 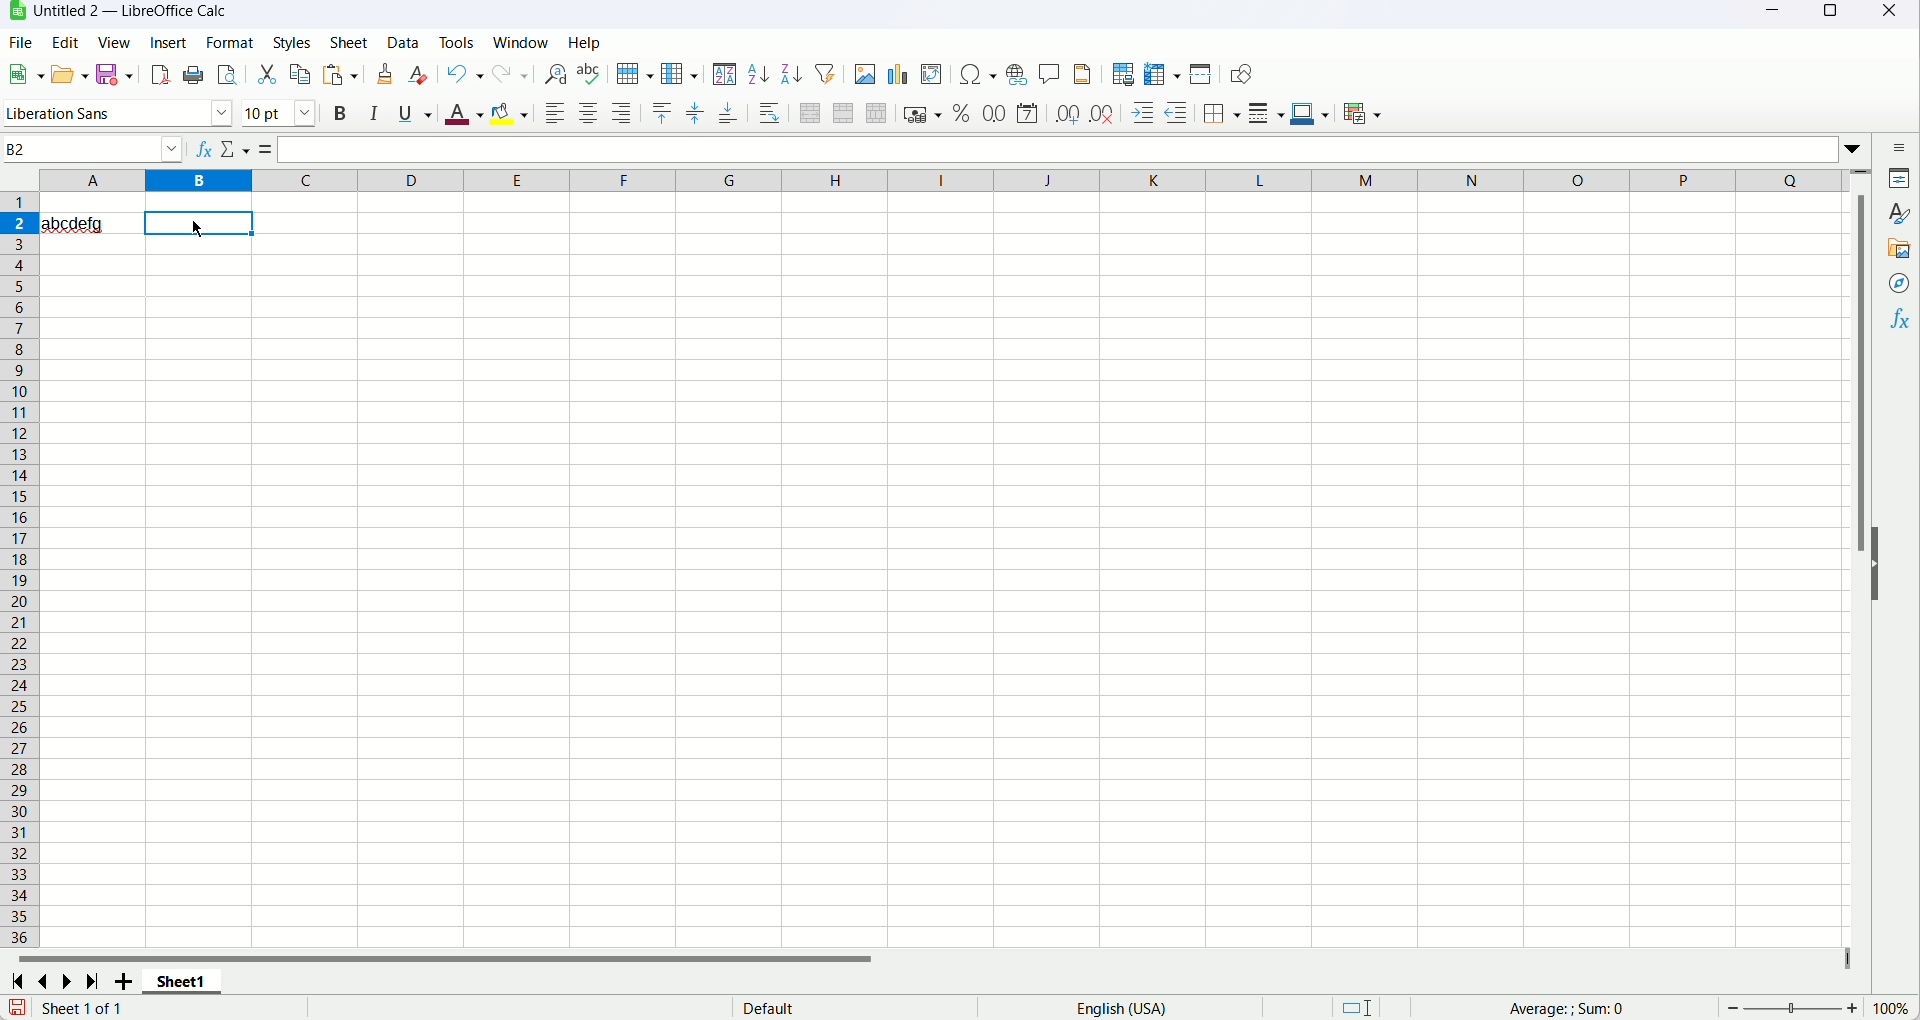 What do you see at coordinates (1101, 113) in the screenshot?
I see `delete decimal` at bounding box center [1101, 113].